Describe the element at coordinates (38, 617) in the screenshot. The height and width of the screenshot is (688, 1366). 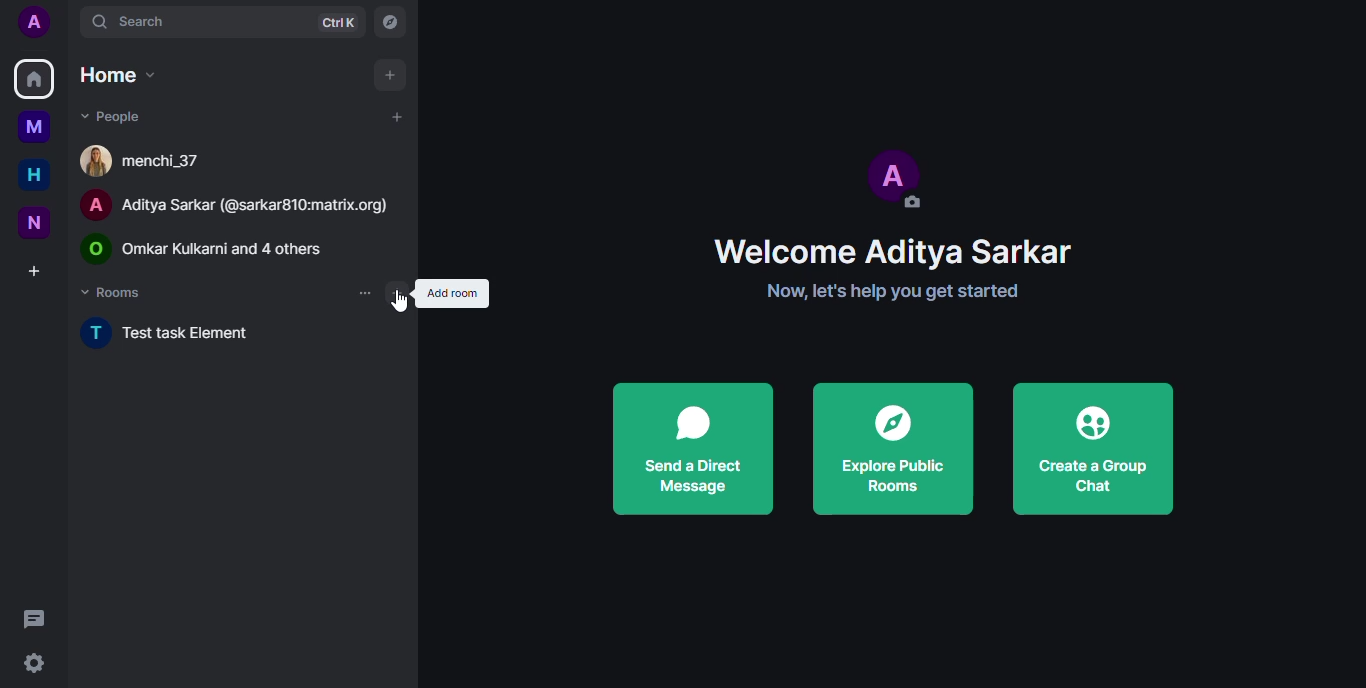
I see `threads` at that location.